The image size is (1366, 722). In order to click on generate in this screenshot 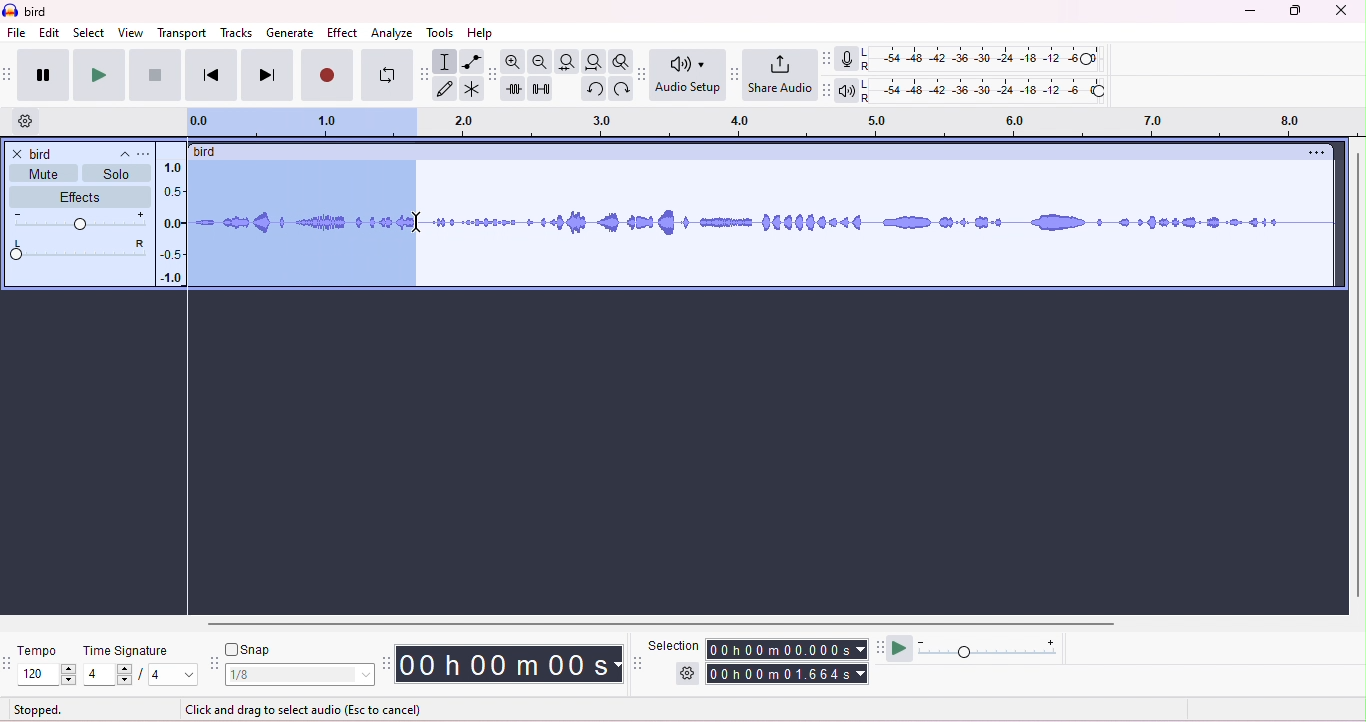, I will do `click(290, 34)`.